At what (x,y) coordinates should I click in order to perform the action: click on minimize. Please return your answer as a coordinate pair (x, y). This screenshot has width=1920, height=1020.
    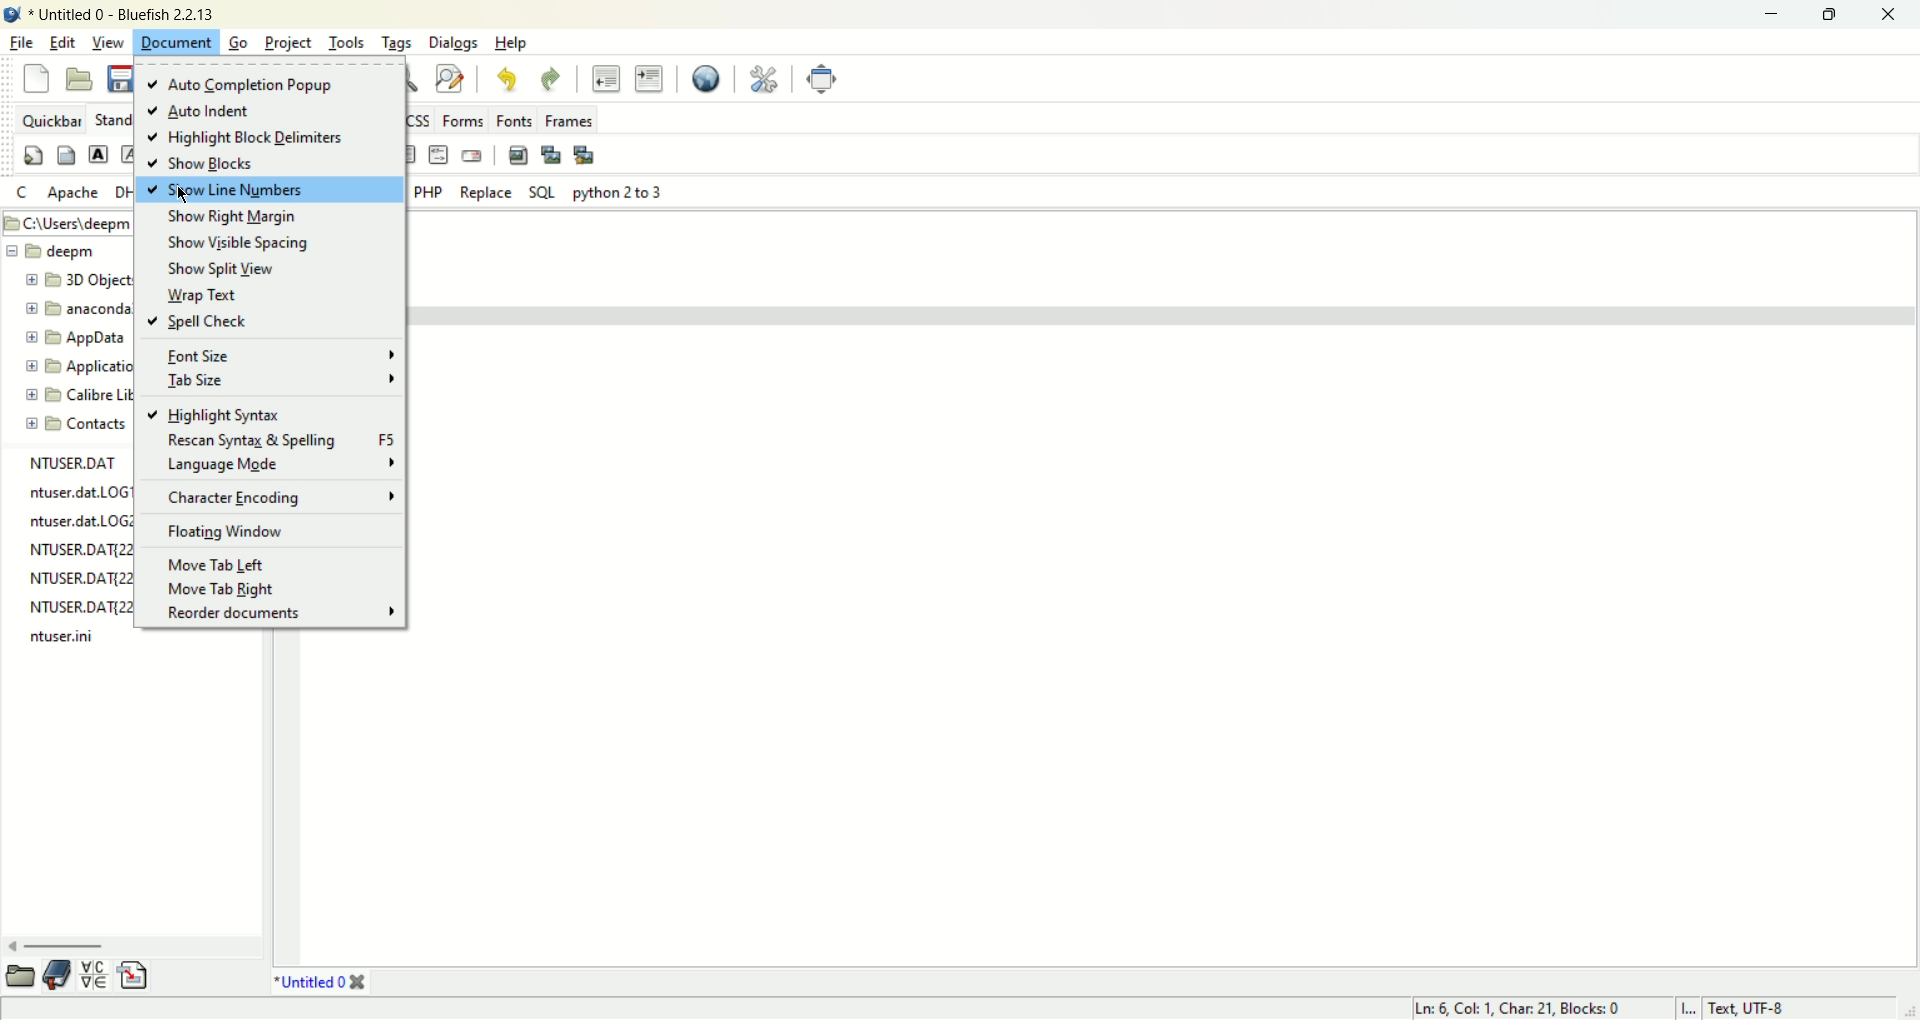
    Looking at the image, I should click on (1772, 17).